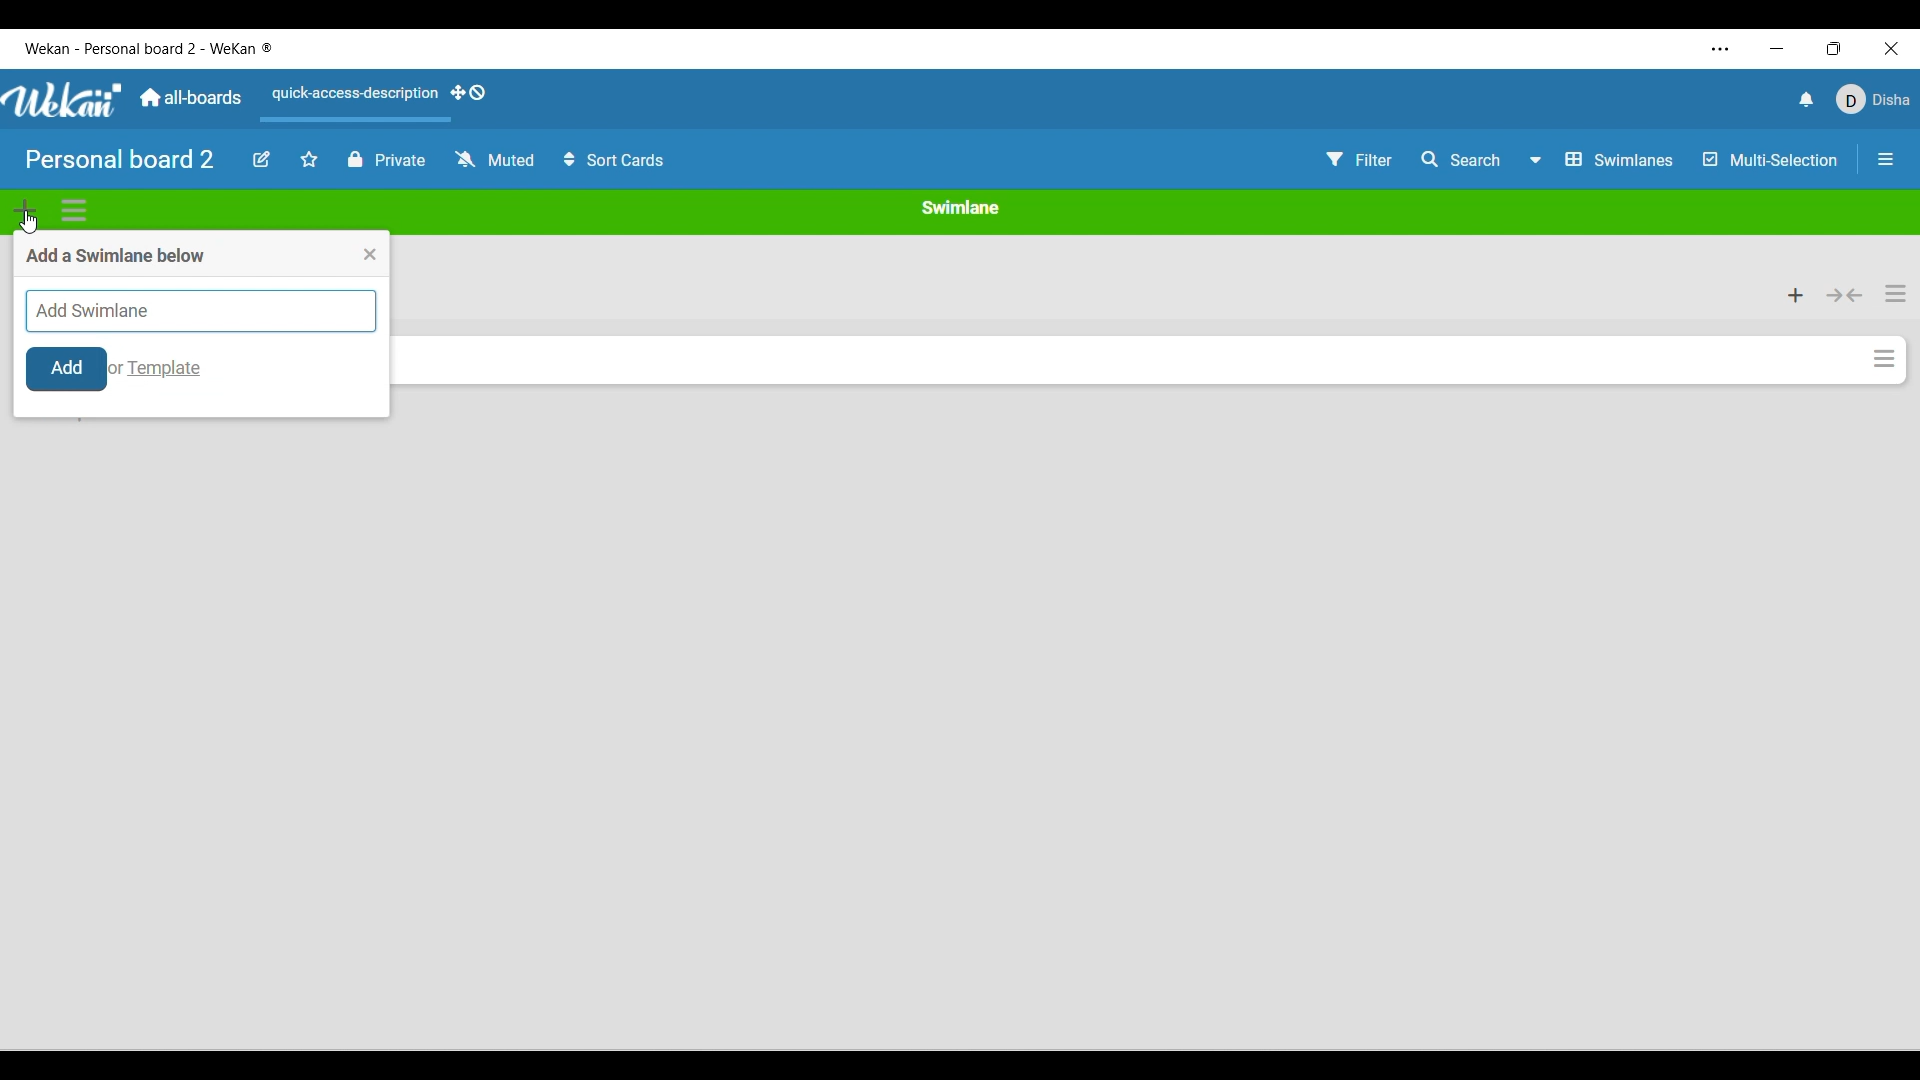 Image resolution: width=1920 pixels, height=1080 pixels. I want to click on Close/Open side bar, so click(1885, 159).